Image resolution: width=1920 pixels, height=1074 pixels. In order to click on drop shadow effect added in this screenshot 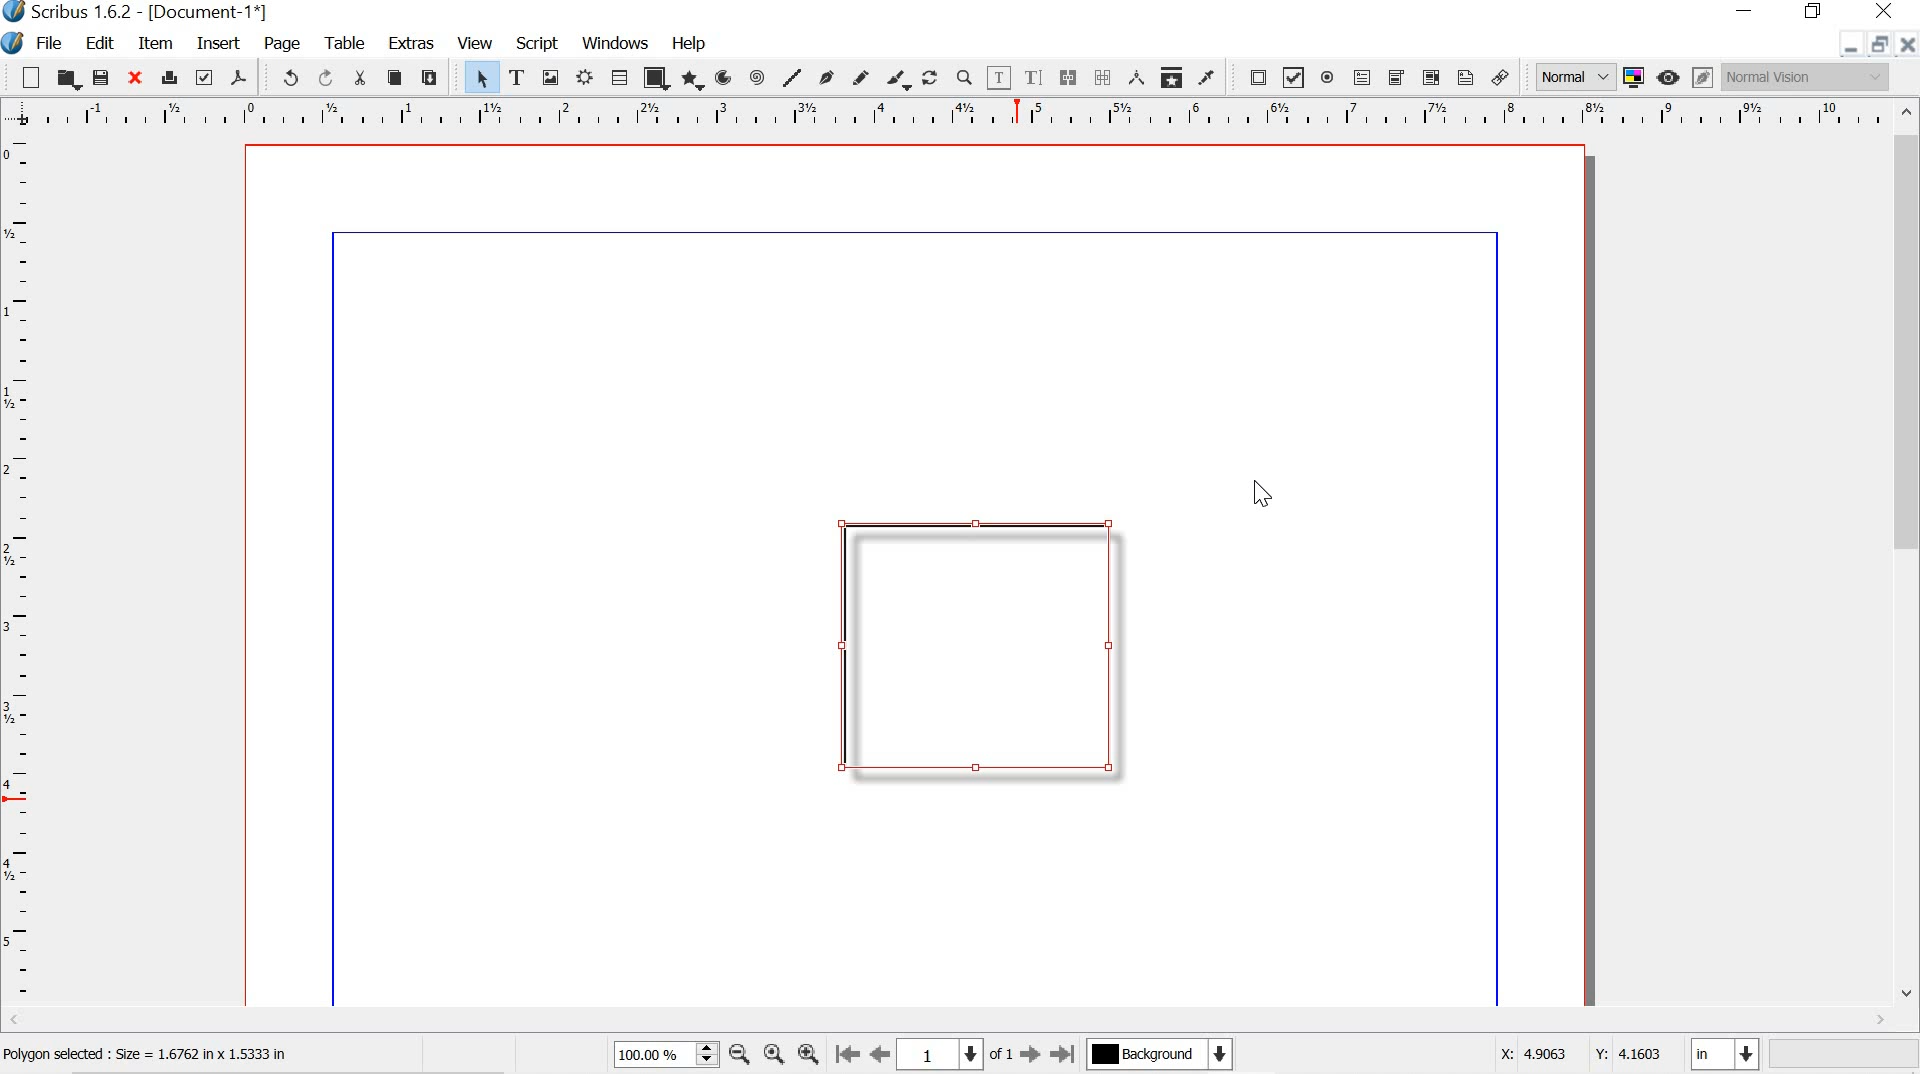, I will do `click(979, 651)`.